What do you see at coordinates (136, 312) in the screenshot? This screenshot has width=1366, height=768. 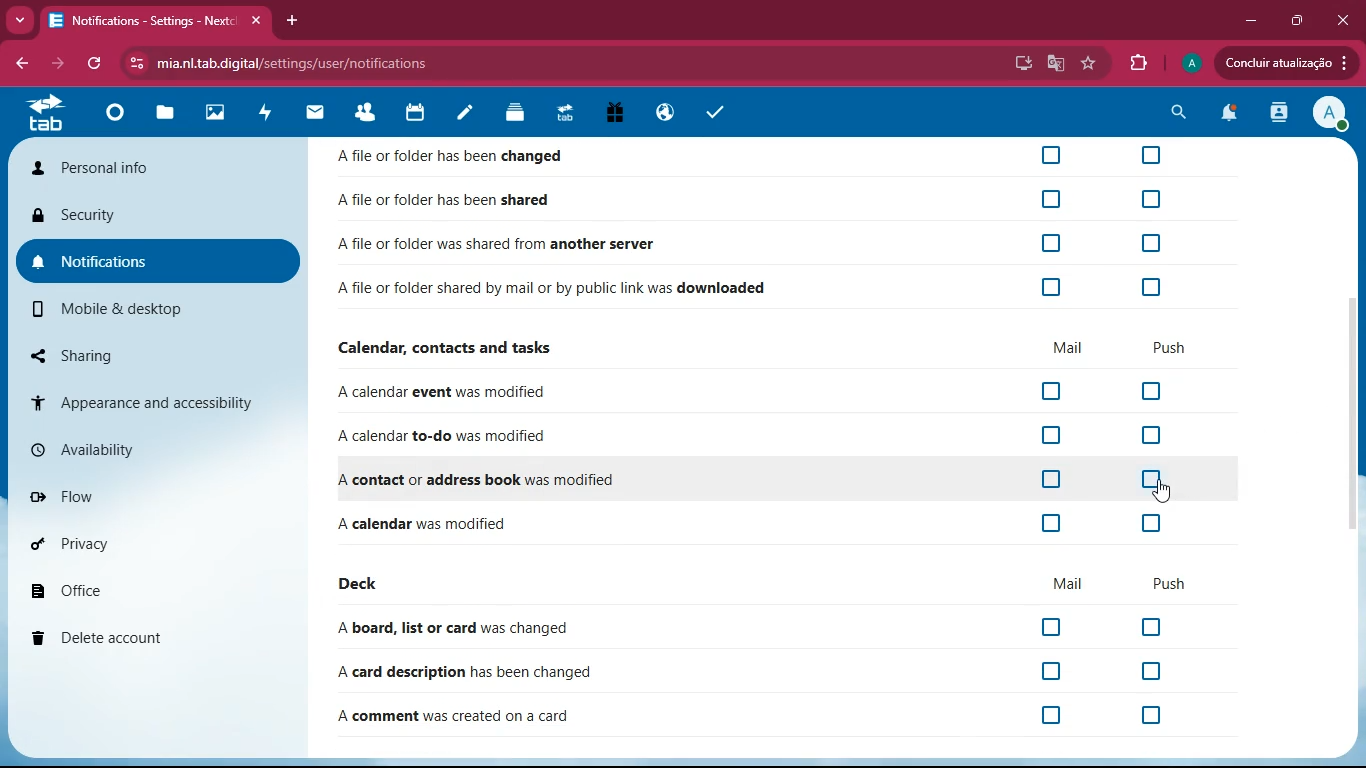 I see `mobile & desktop` at bounding box center [136, 312].